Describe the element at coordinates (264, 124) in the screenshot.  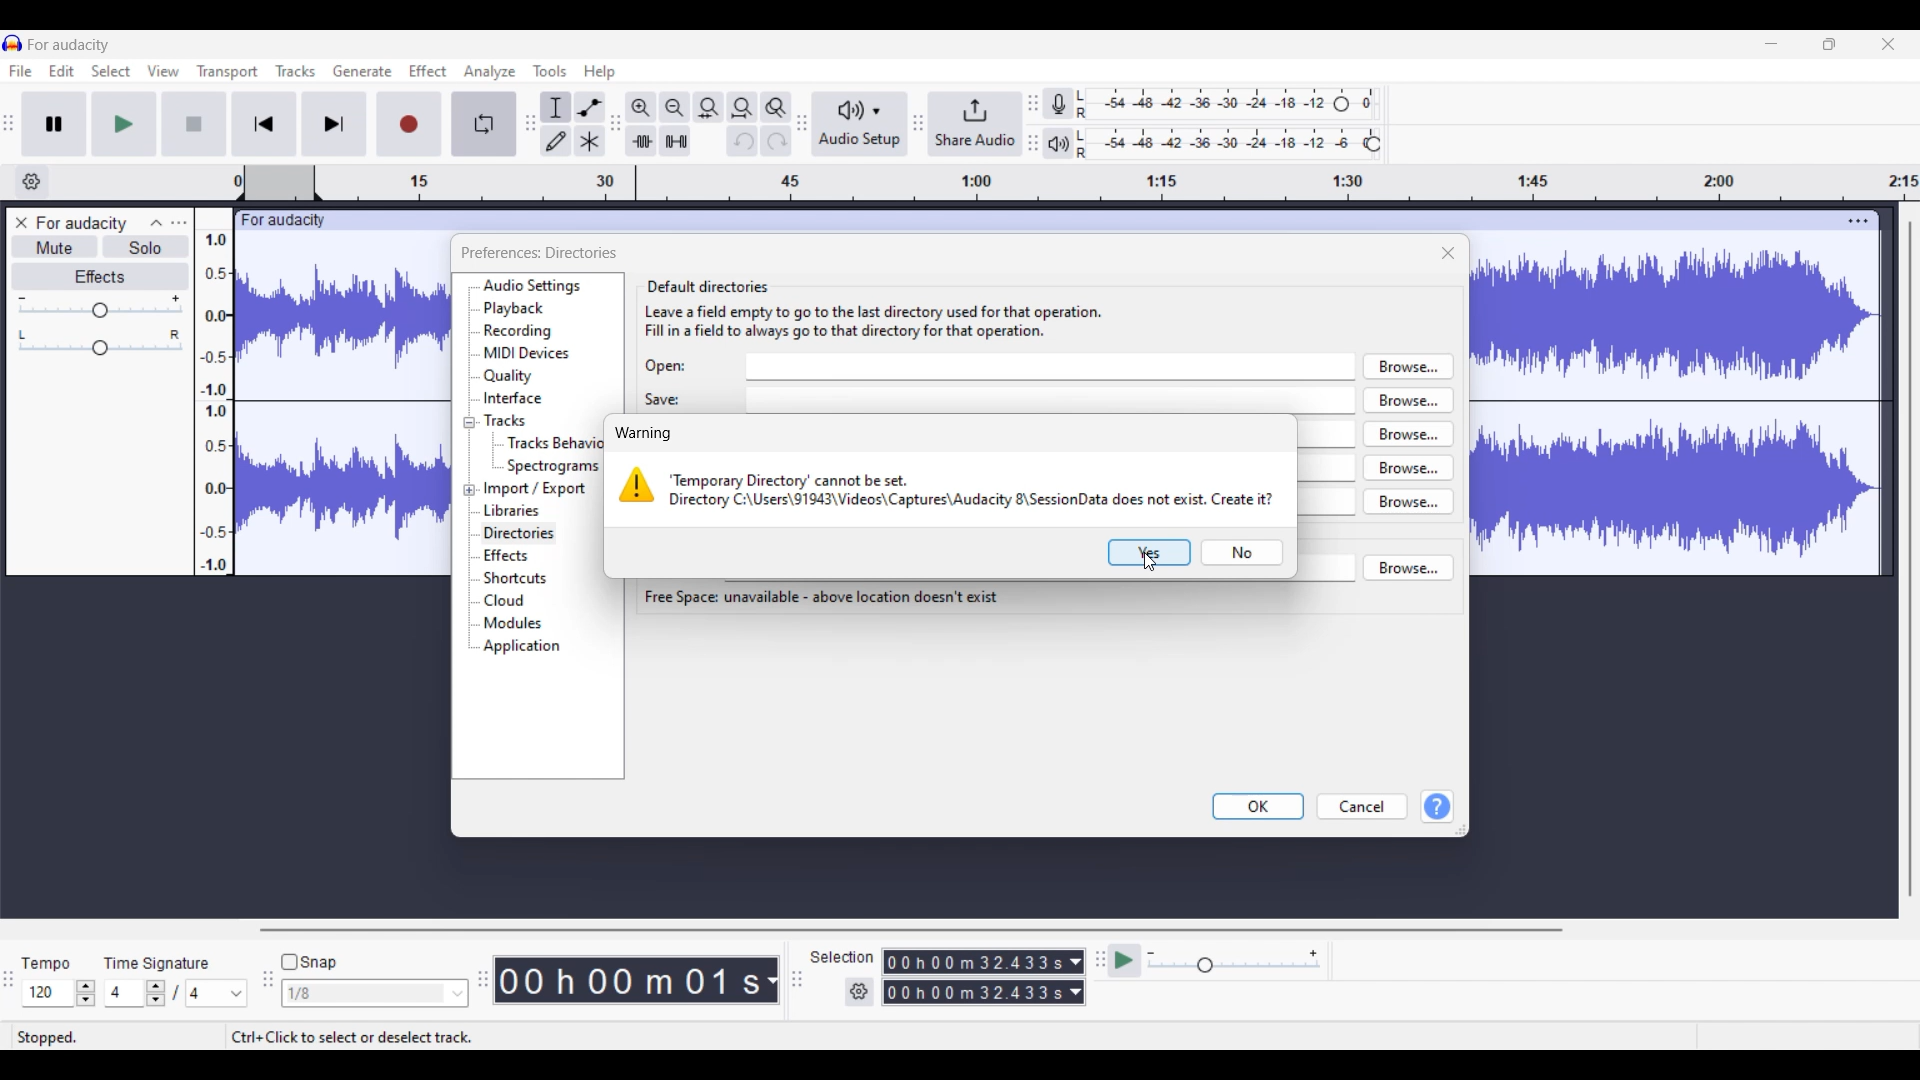
I see `Skip/Select to start` at that location.